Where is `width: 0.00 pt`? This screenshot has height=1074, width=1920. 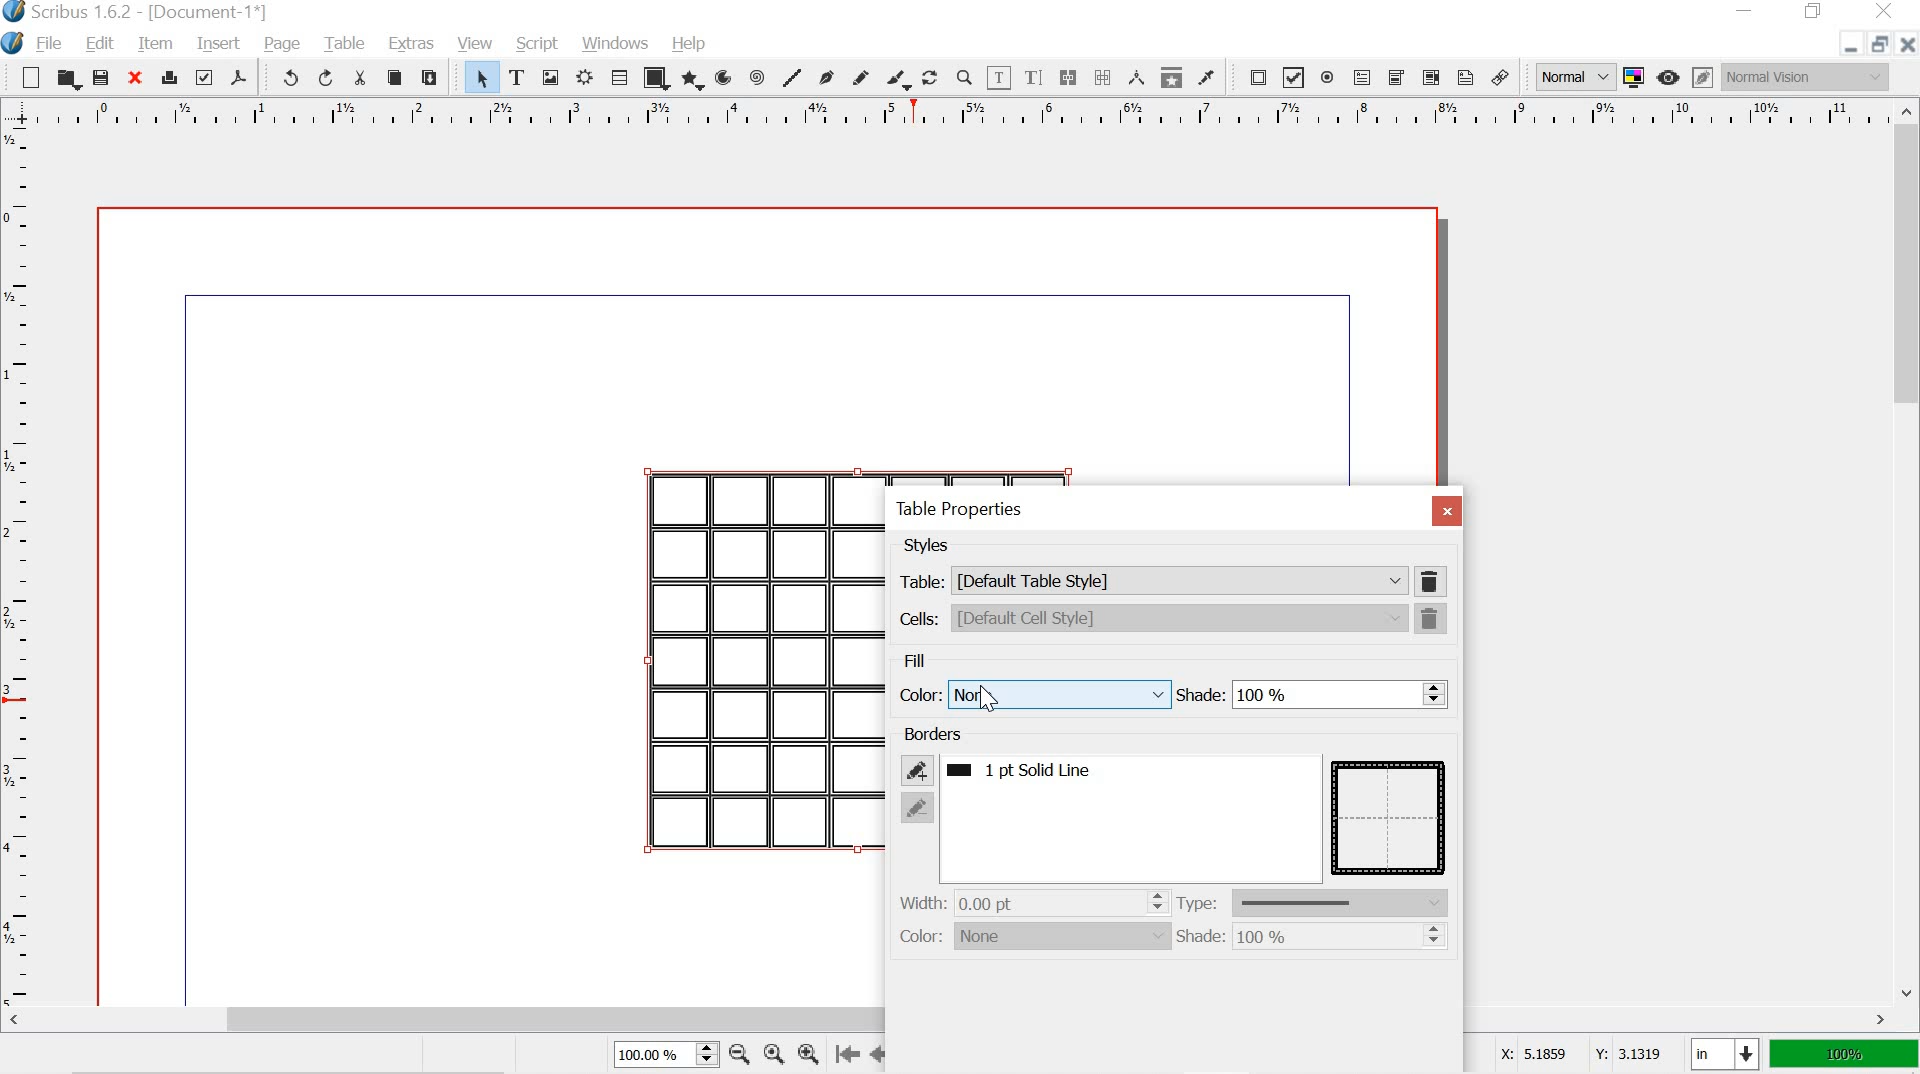 width: 0.00 pt is located at coordinates (975, 902).